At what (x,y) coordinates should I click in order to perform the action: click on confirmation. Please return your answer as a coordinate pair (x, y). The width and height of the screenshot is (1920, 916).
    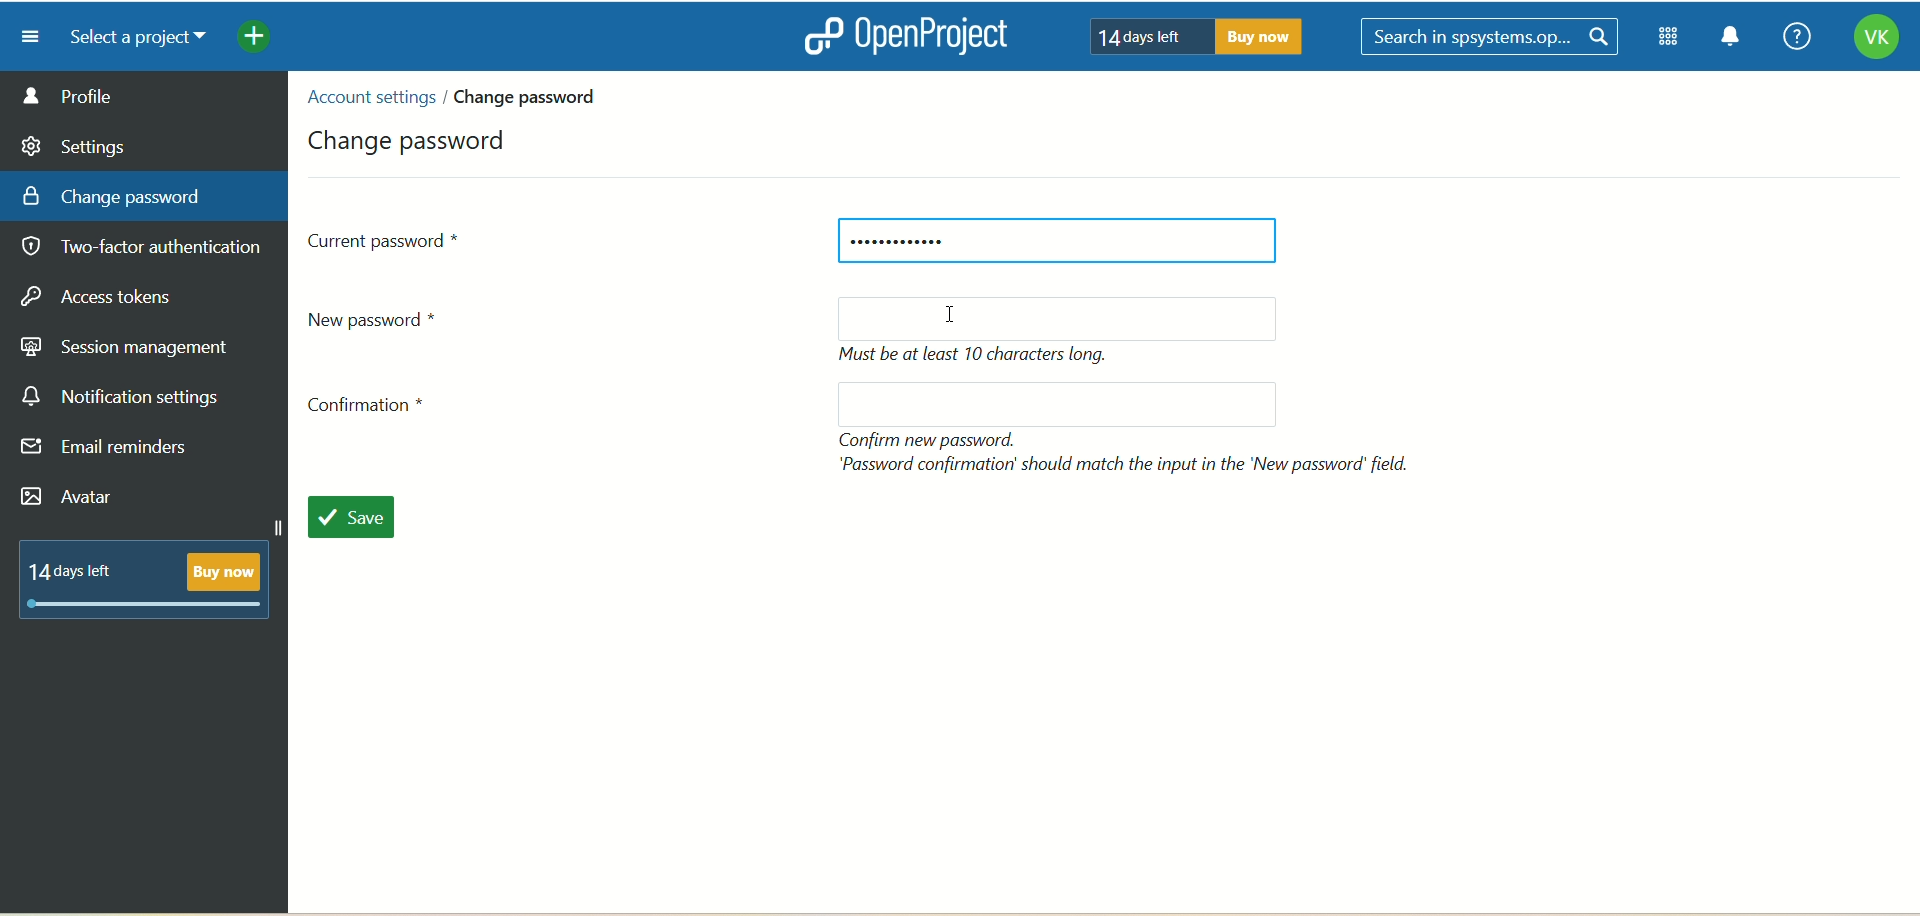
    Looking at the image, I should click on (373, 410).